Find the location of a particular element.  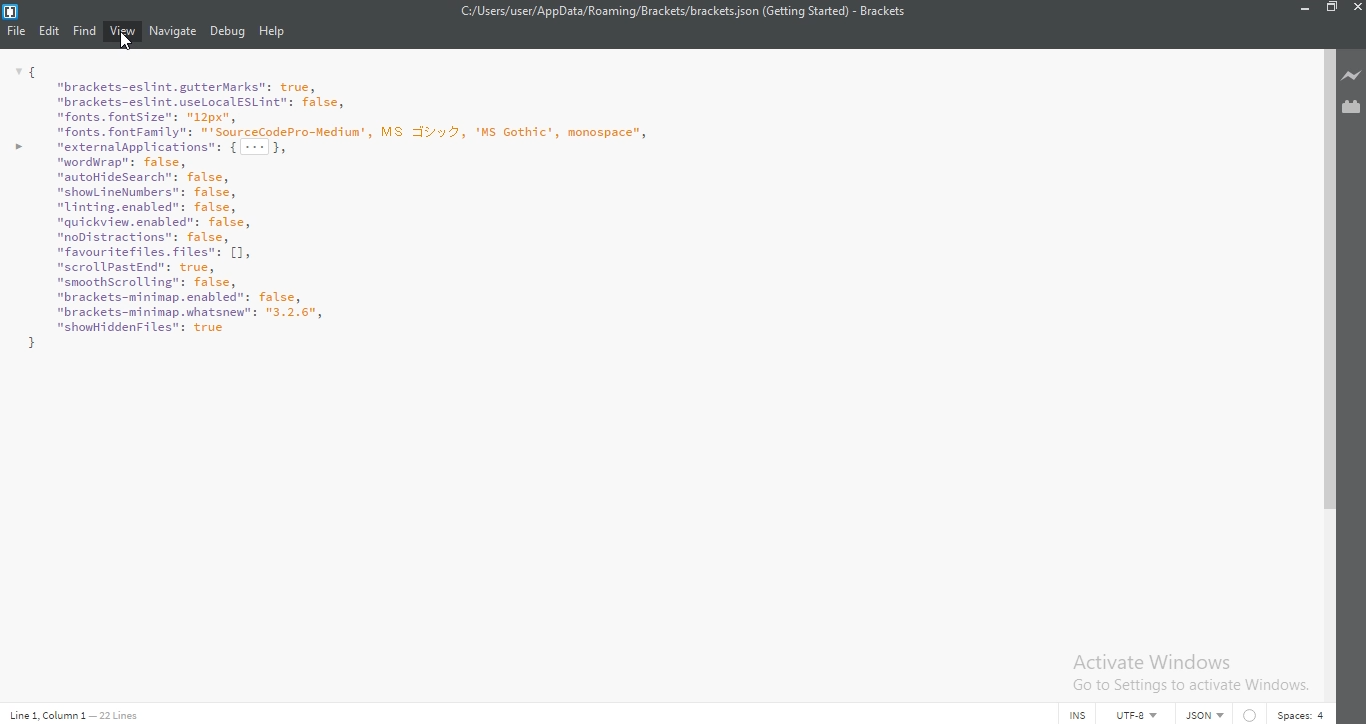

warning is located at coordinates (1250, 714).